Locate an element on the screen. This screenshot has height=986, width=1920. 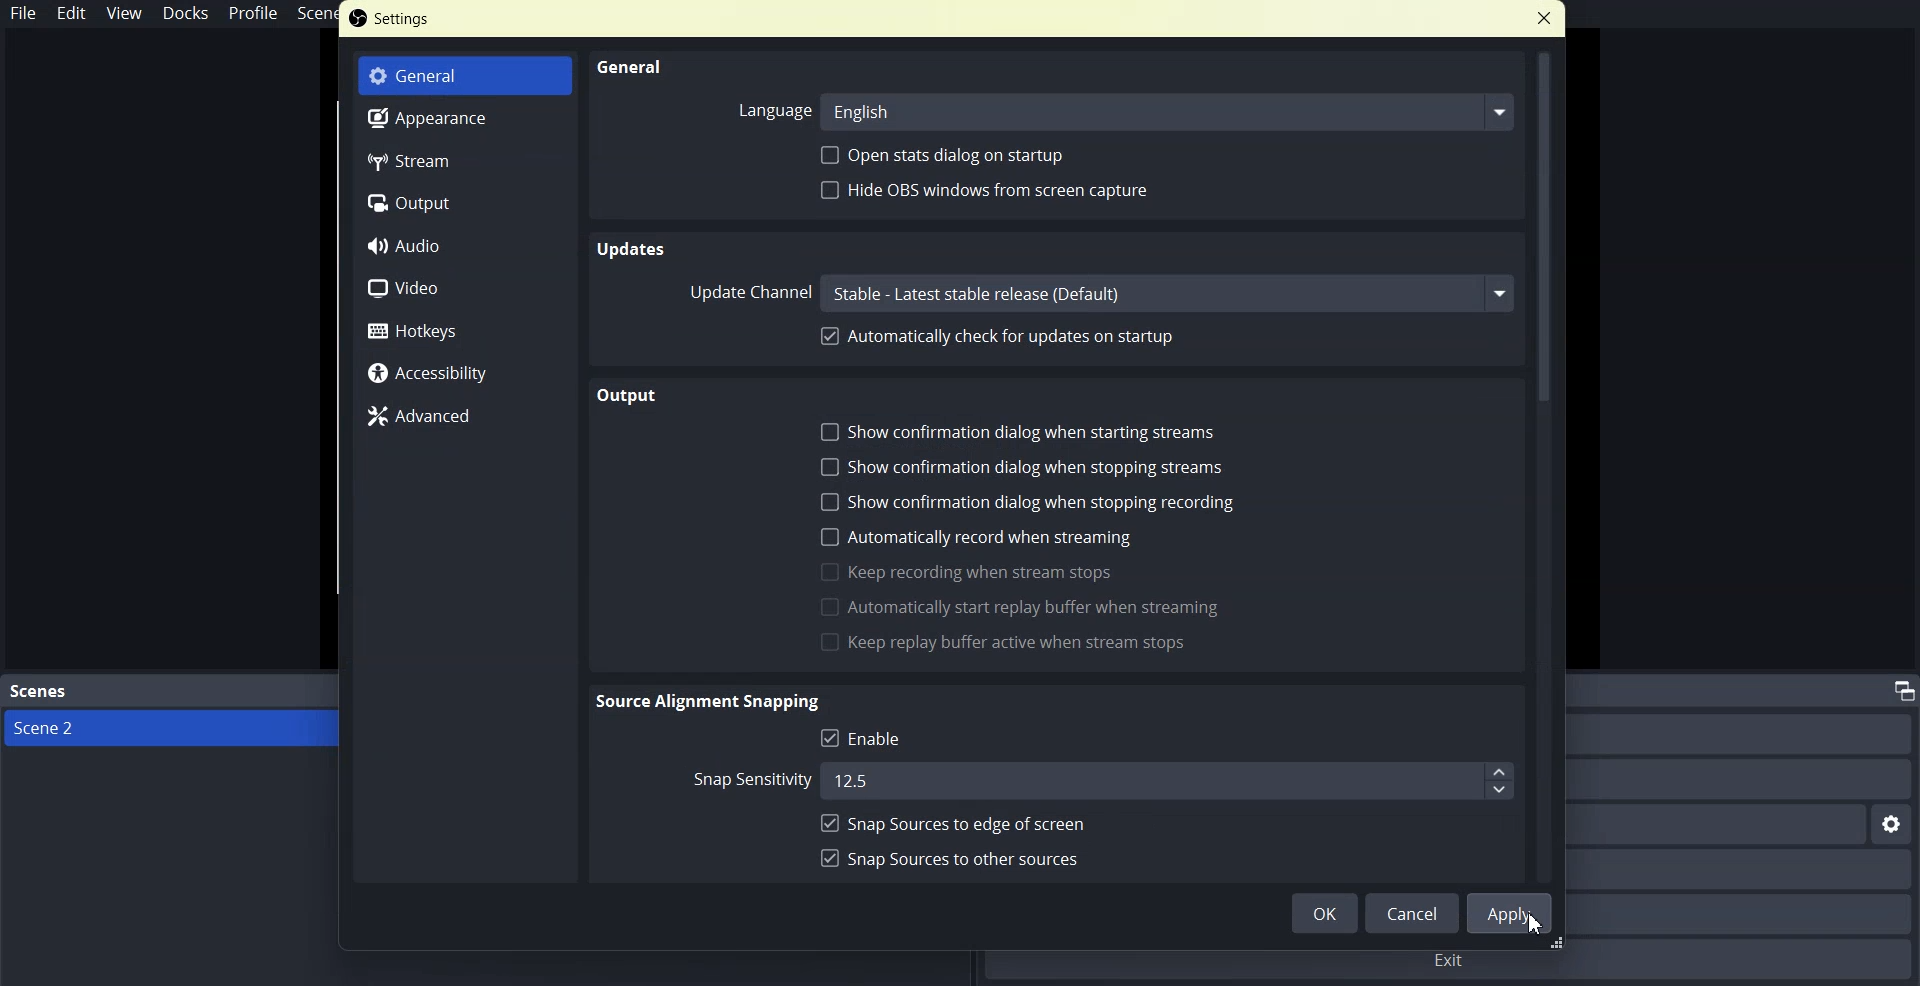
Automatically check for updates on startup is located at coordinates (997, 335).